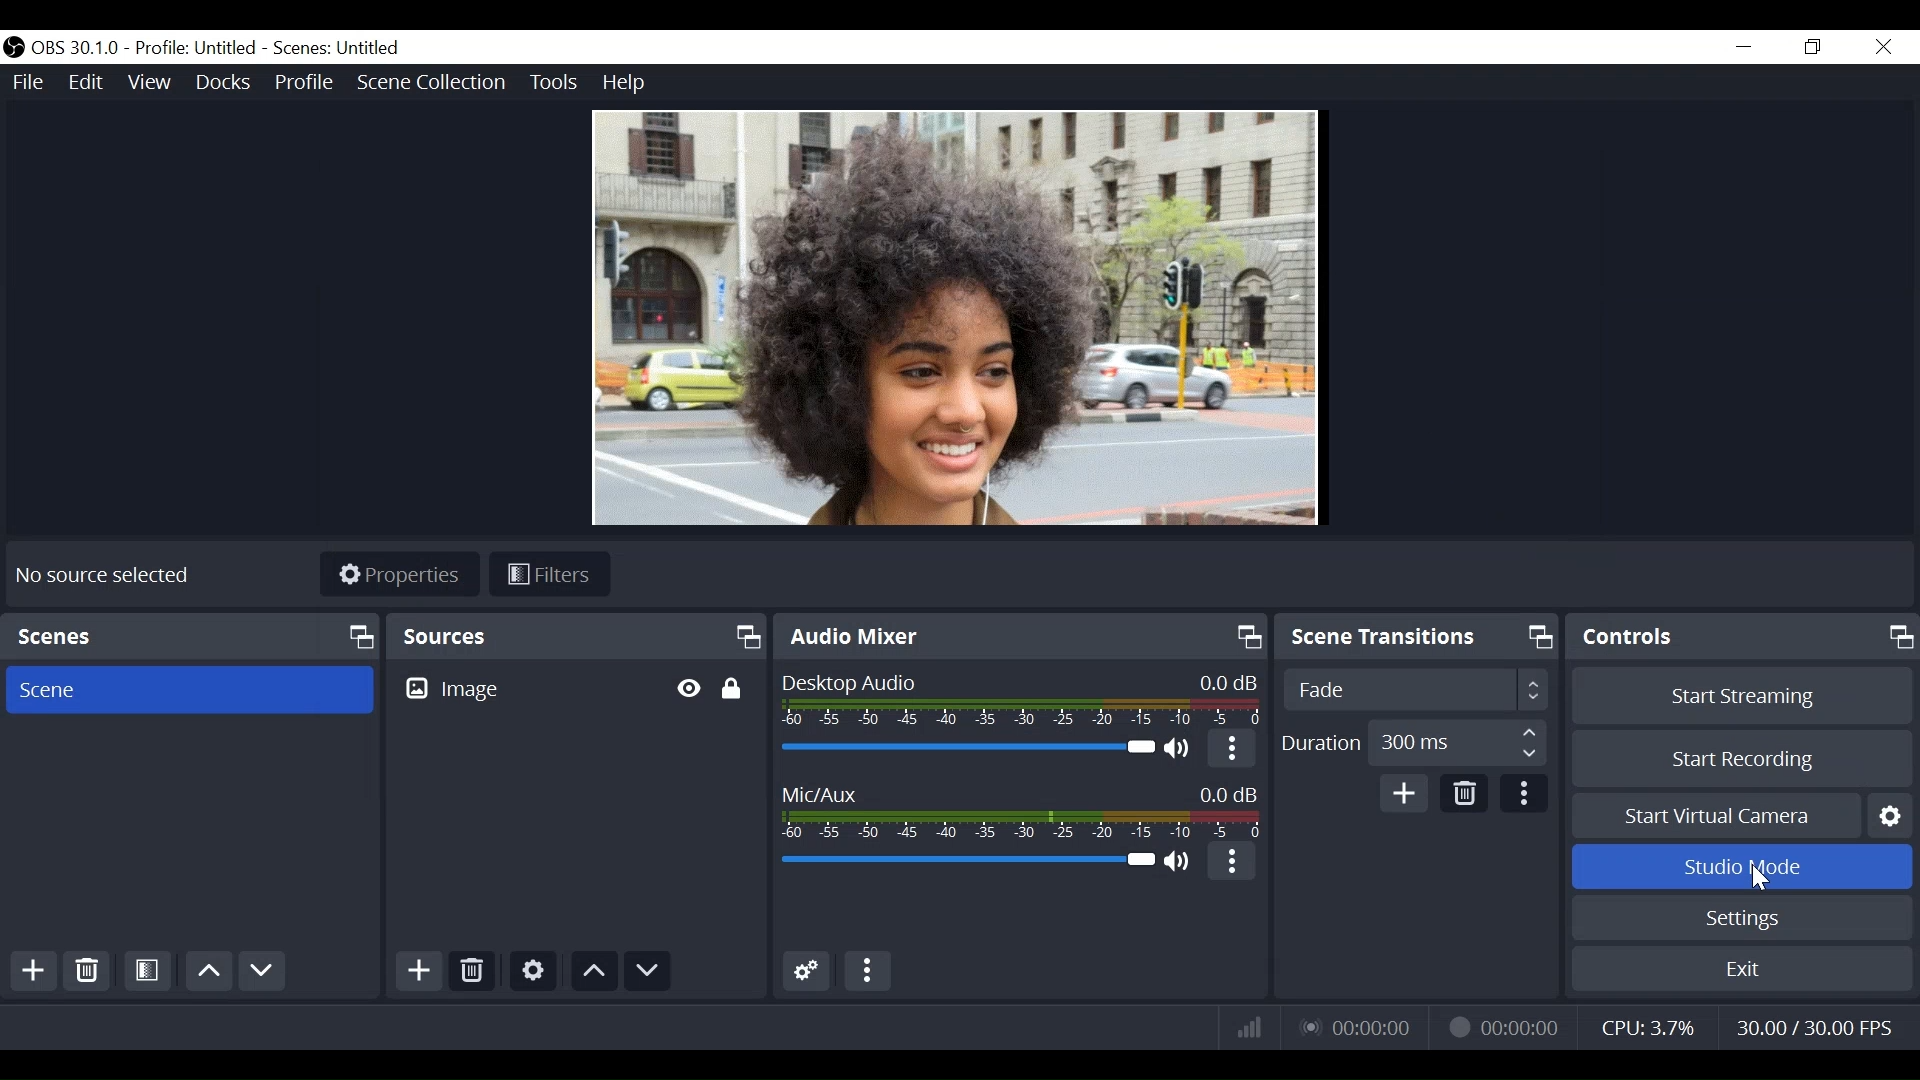  Describe the element at coordinates (1738, 754) in the screenshot. I see `Start Recording` at that location.